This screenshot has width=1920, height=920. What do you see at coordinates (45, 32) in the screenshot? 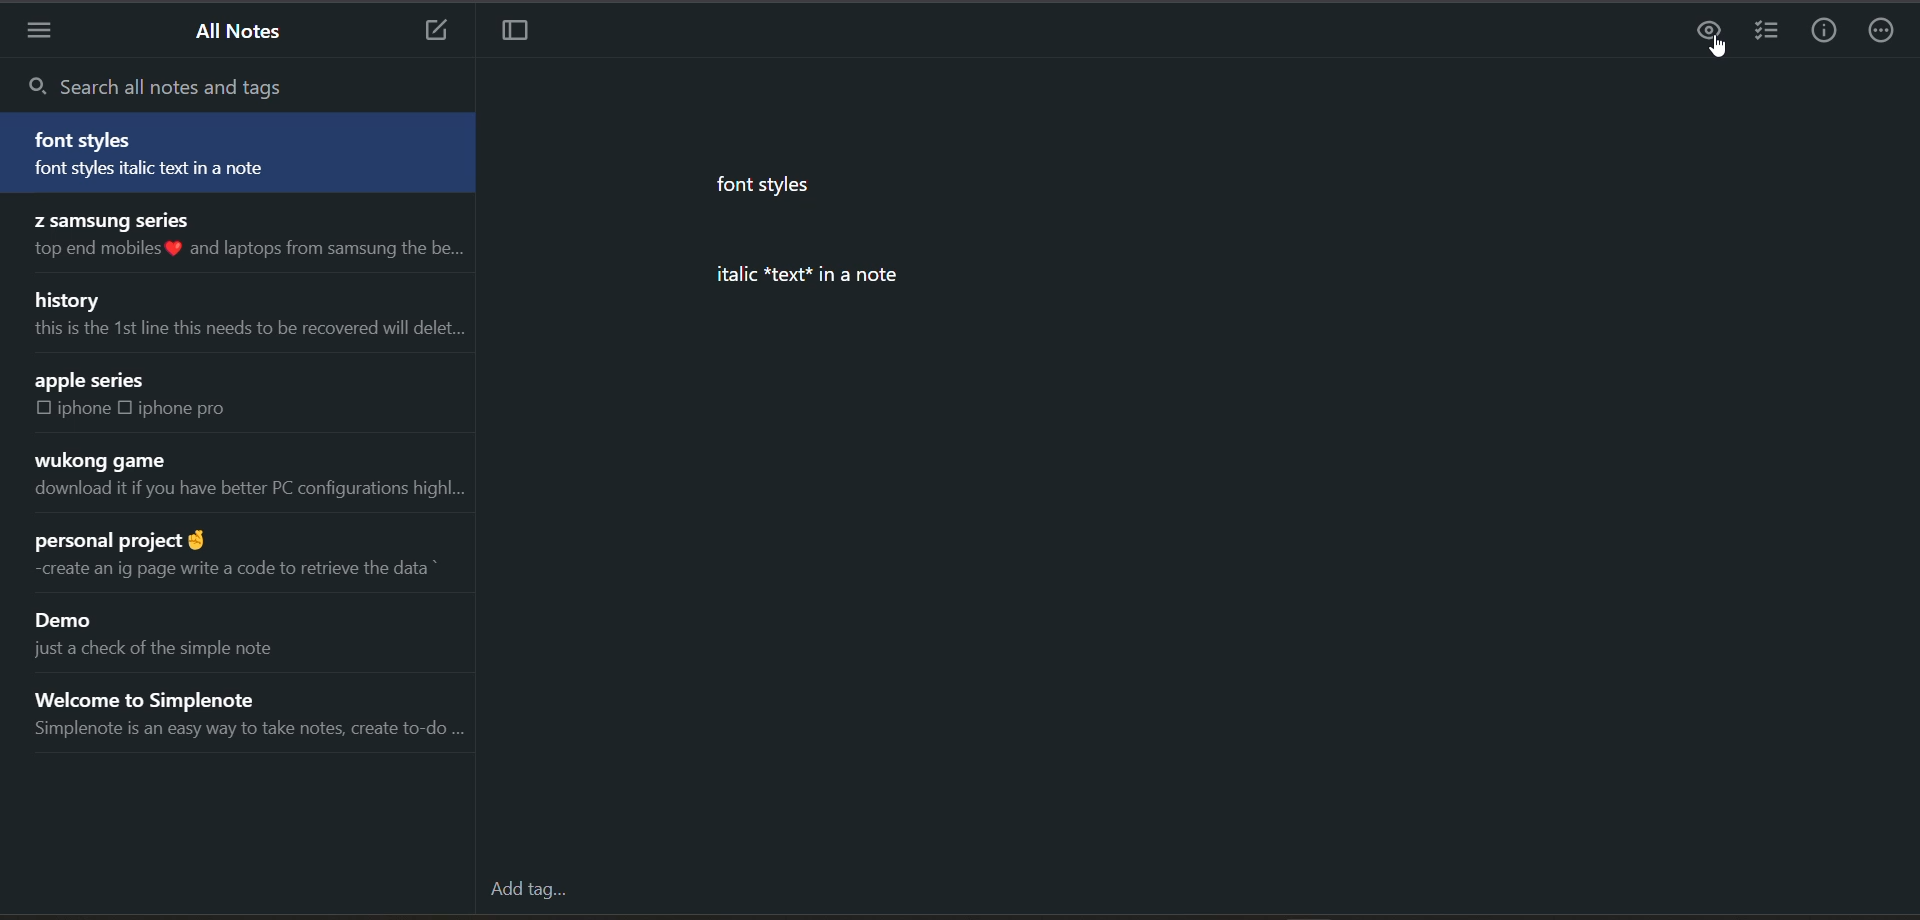
I see `menu` at bounding box center [45, 32].